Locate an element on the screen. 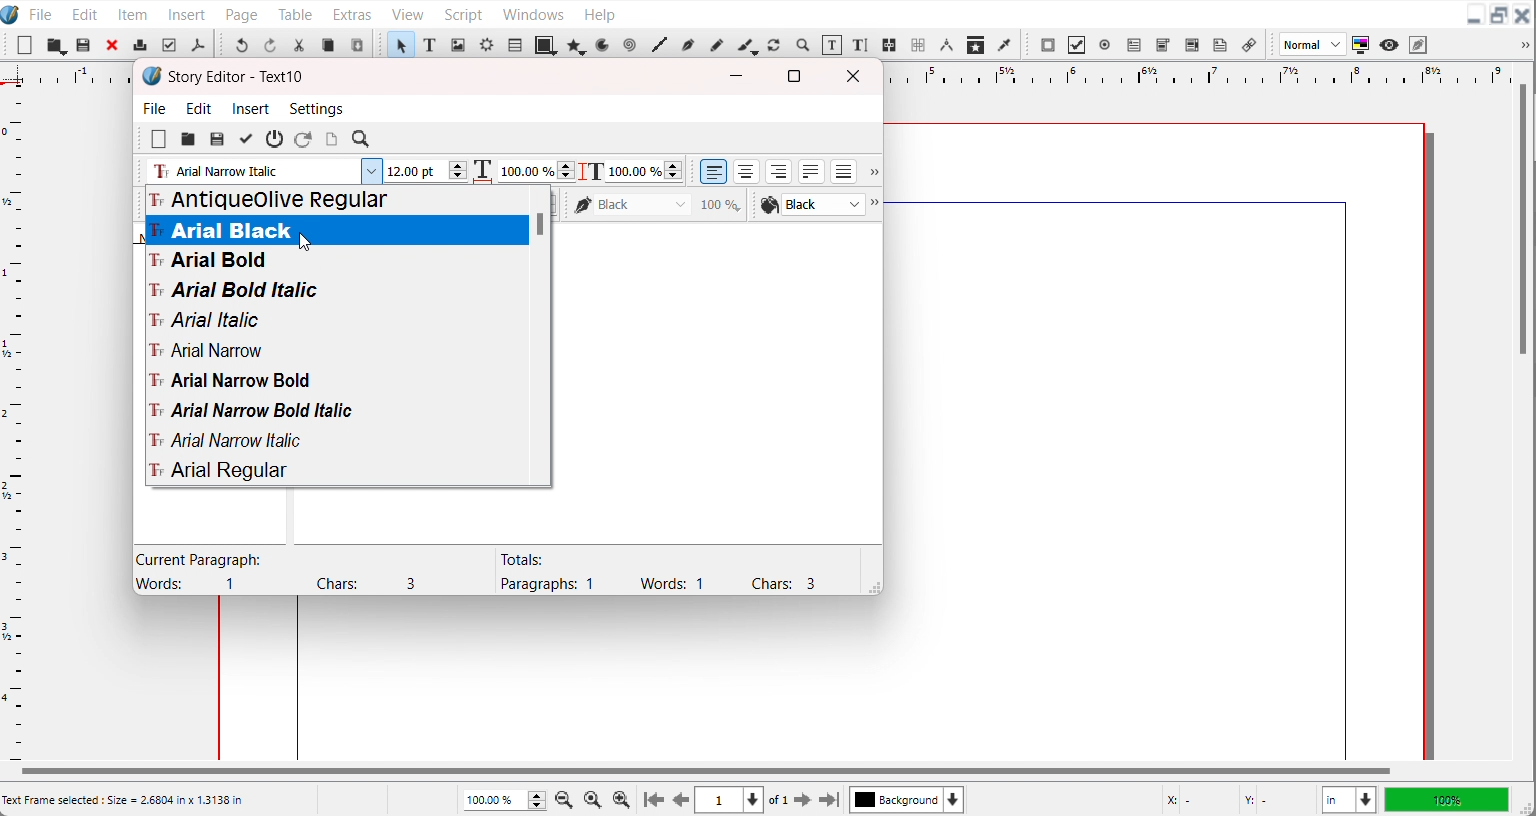  Calligraphic line is located at coordinates (747, 46).